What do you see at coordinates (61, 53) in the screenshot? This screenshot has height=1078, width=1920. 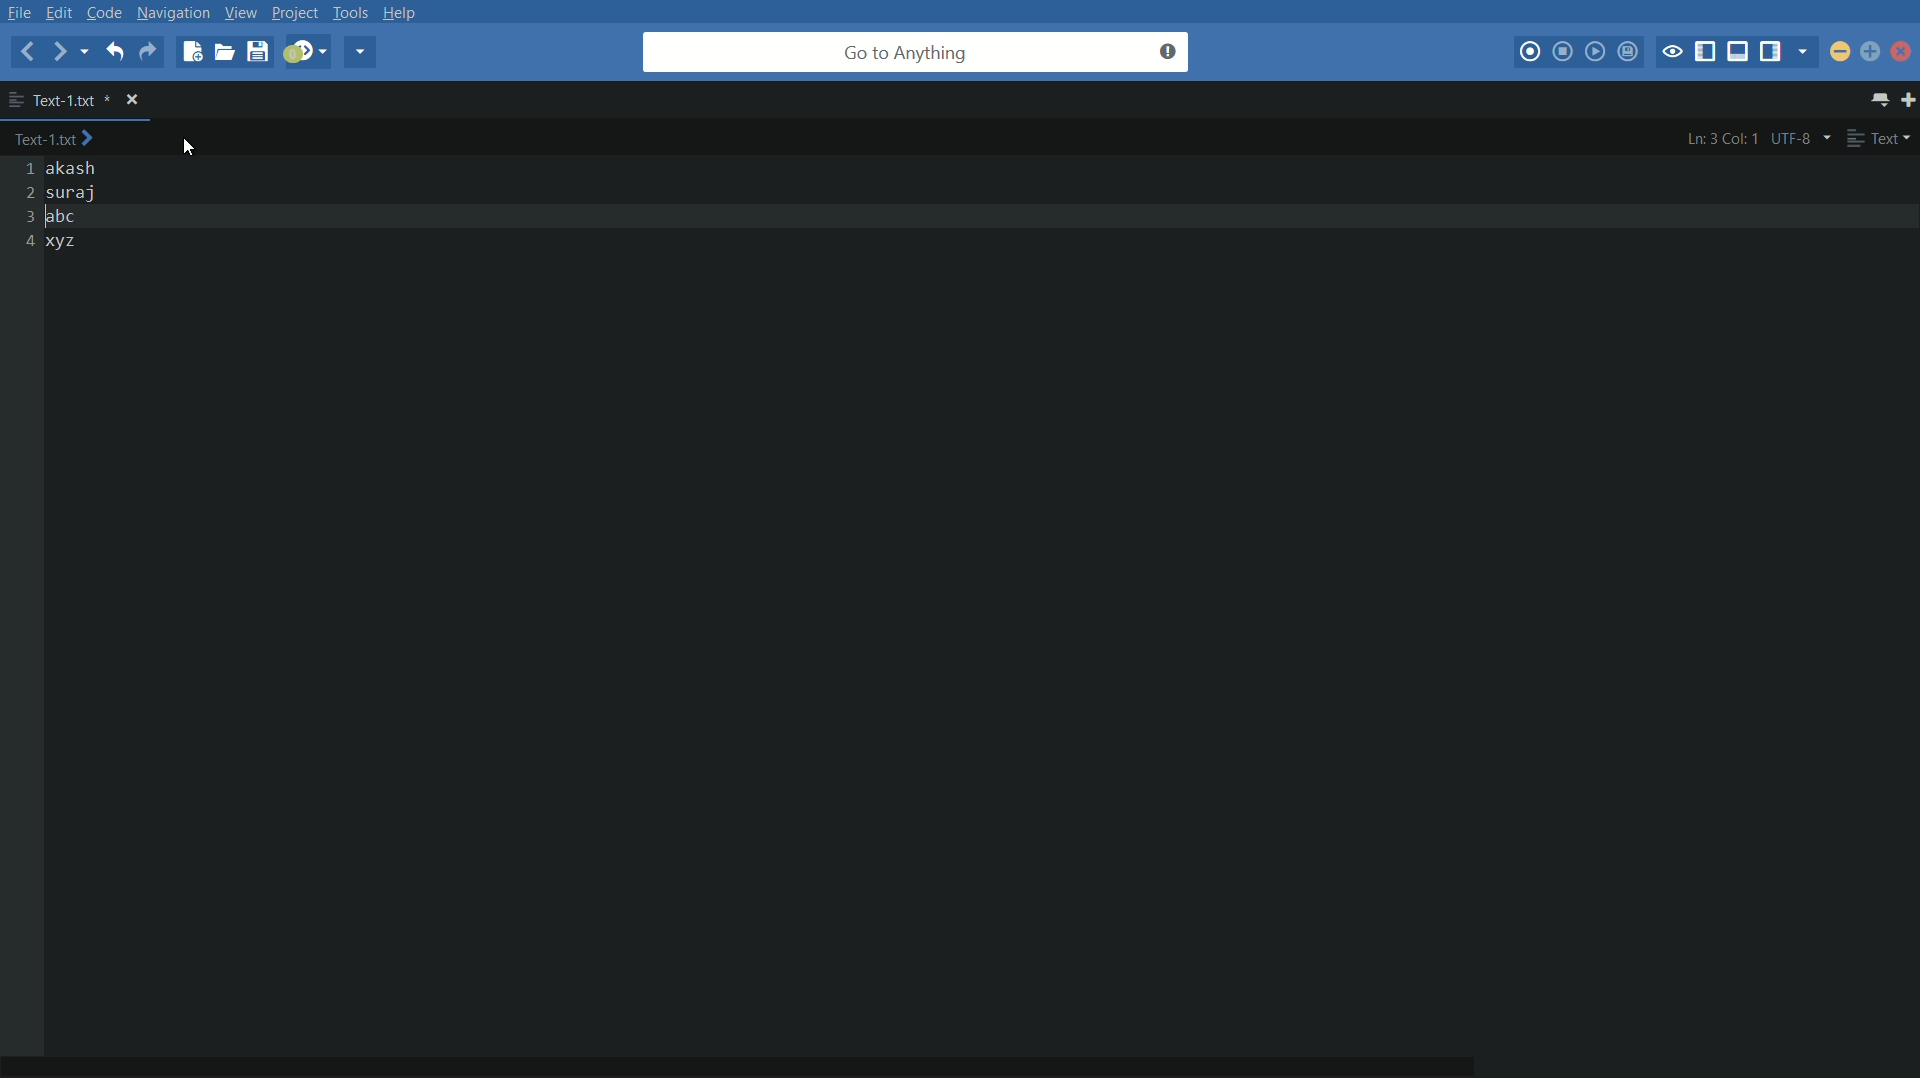 I see `forward` at bounding box center [61, 53].